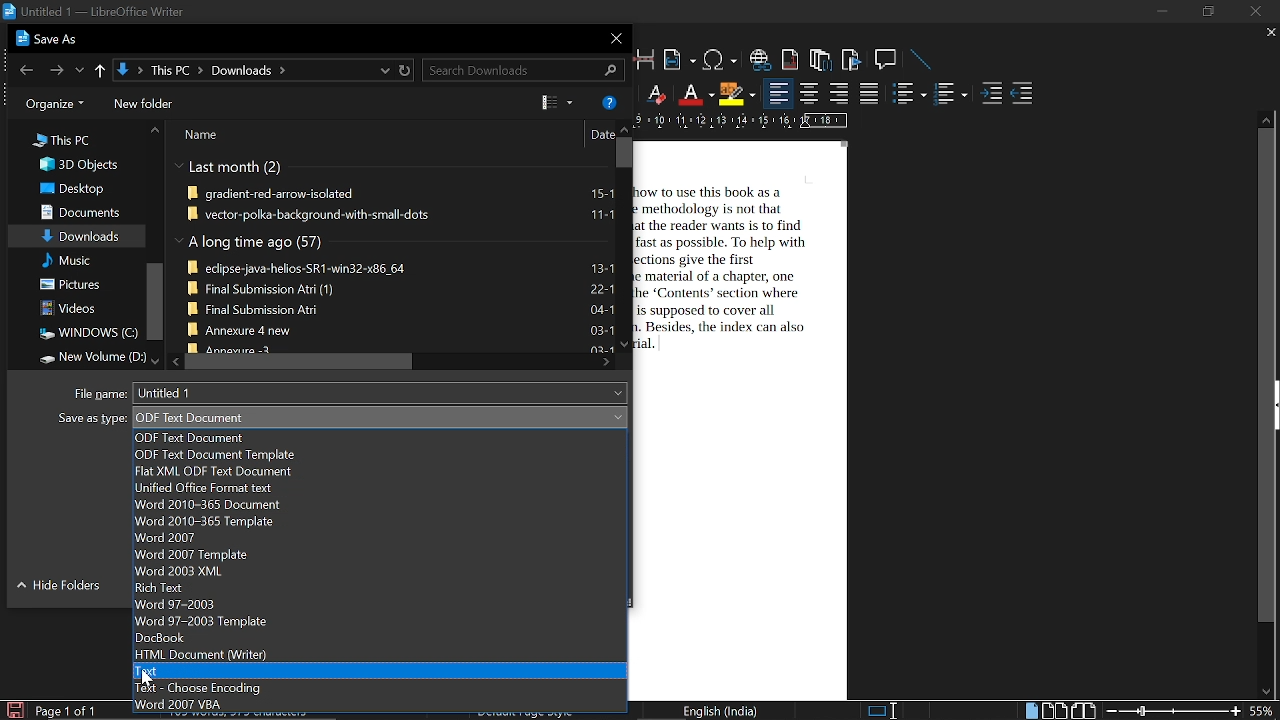 This screenshot has width=1280, height=720. I want to click on save type, so click(379, 417).